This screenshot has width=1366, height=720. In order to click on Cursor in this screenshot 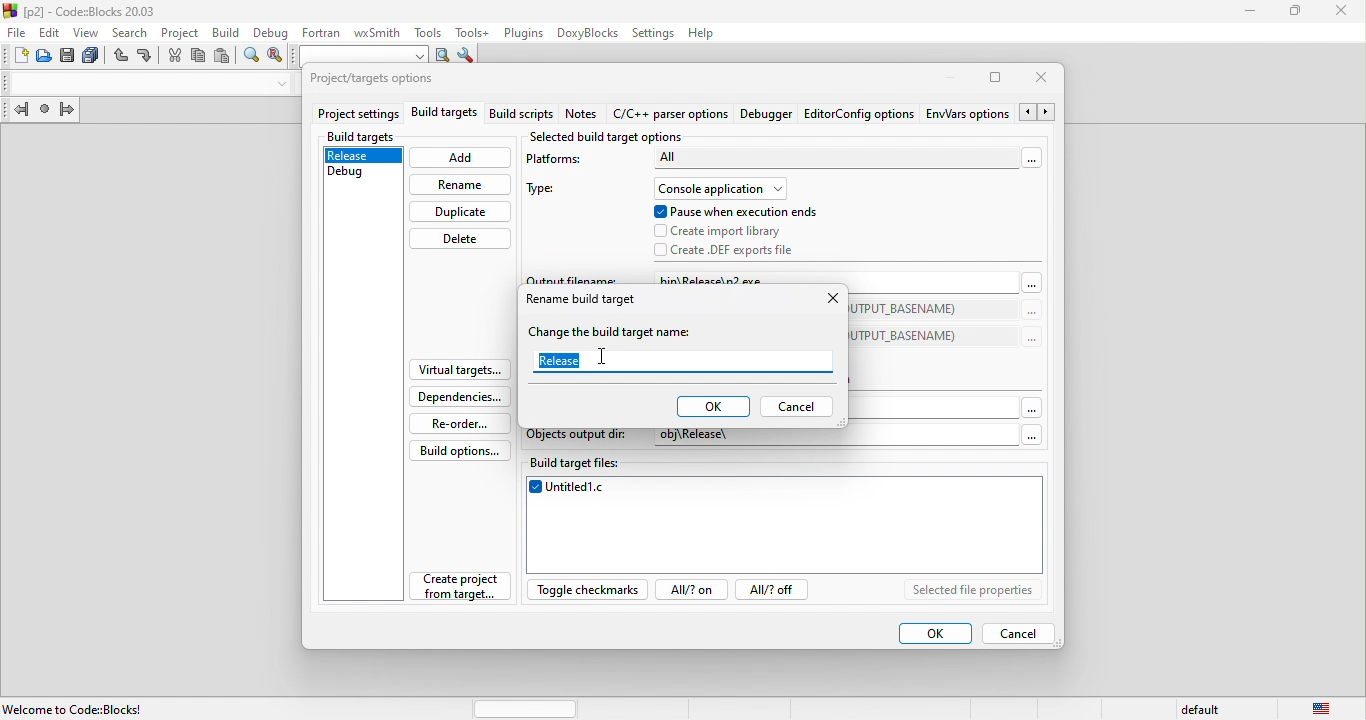, I will do `click(603, 357)`.